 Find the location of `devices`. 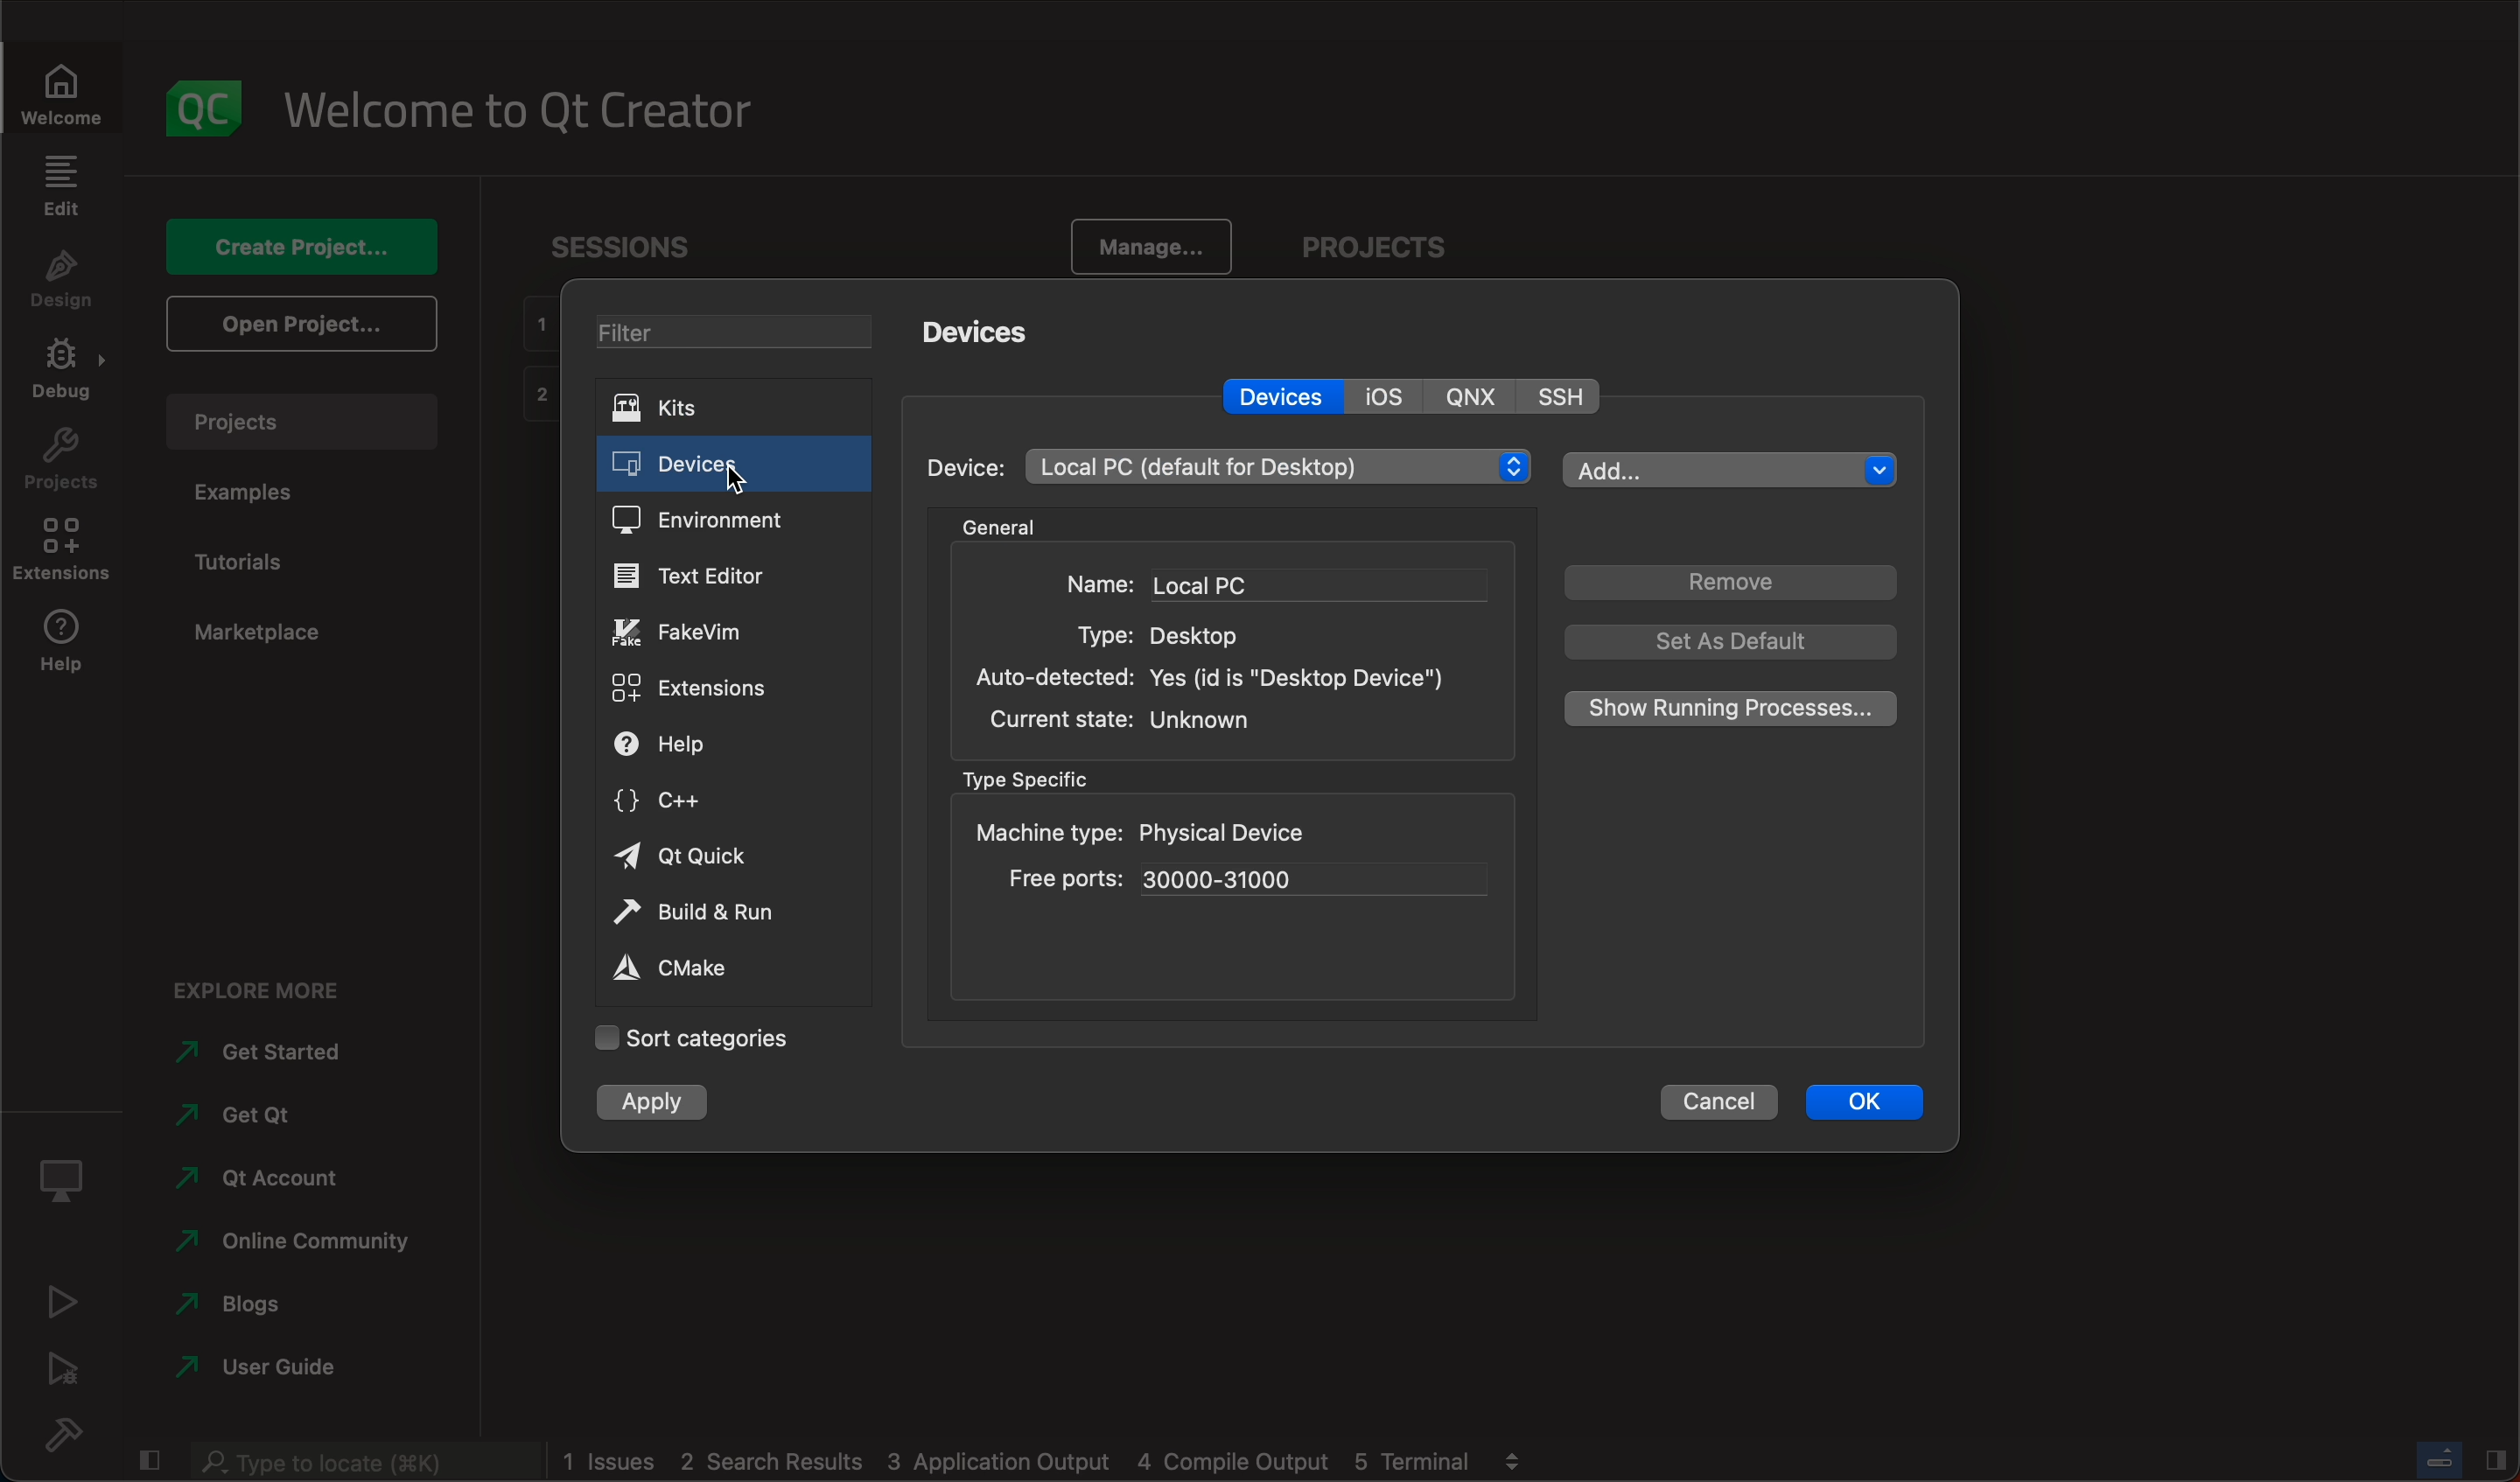

devices is located at coordinates (738, 460).